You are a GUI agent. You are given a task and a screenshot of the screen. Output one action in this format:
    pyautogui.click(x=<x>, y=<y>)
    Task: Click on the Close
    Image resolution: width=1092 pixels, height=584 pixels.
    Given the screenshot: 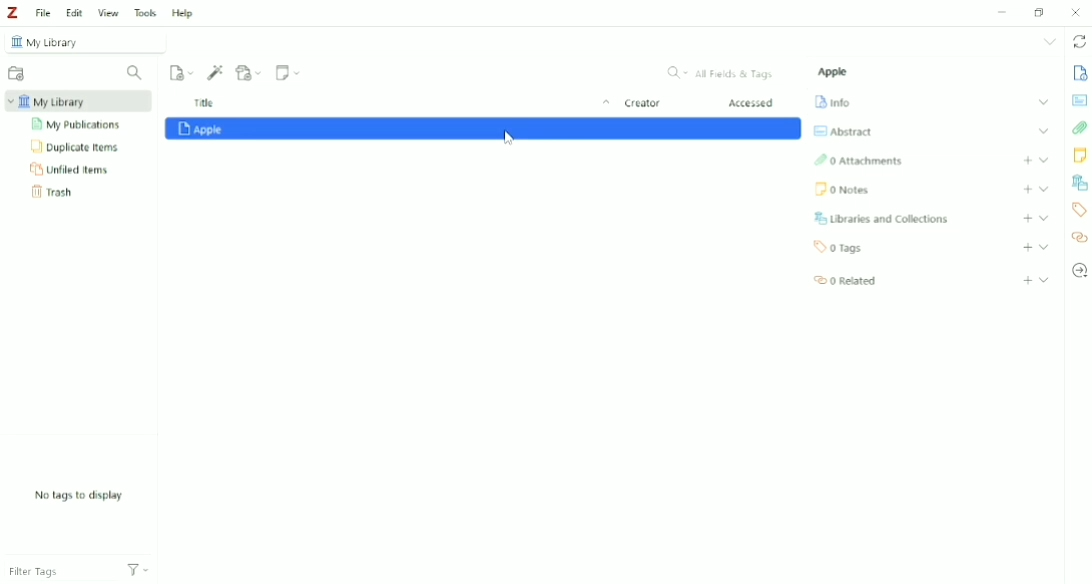 What is the action you would take?
    pyautogui.click(x=1078, y=12)
    